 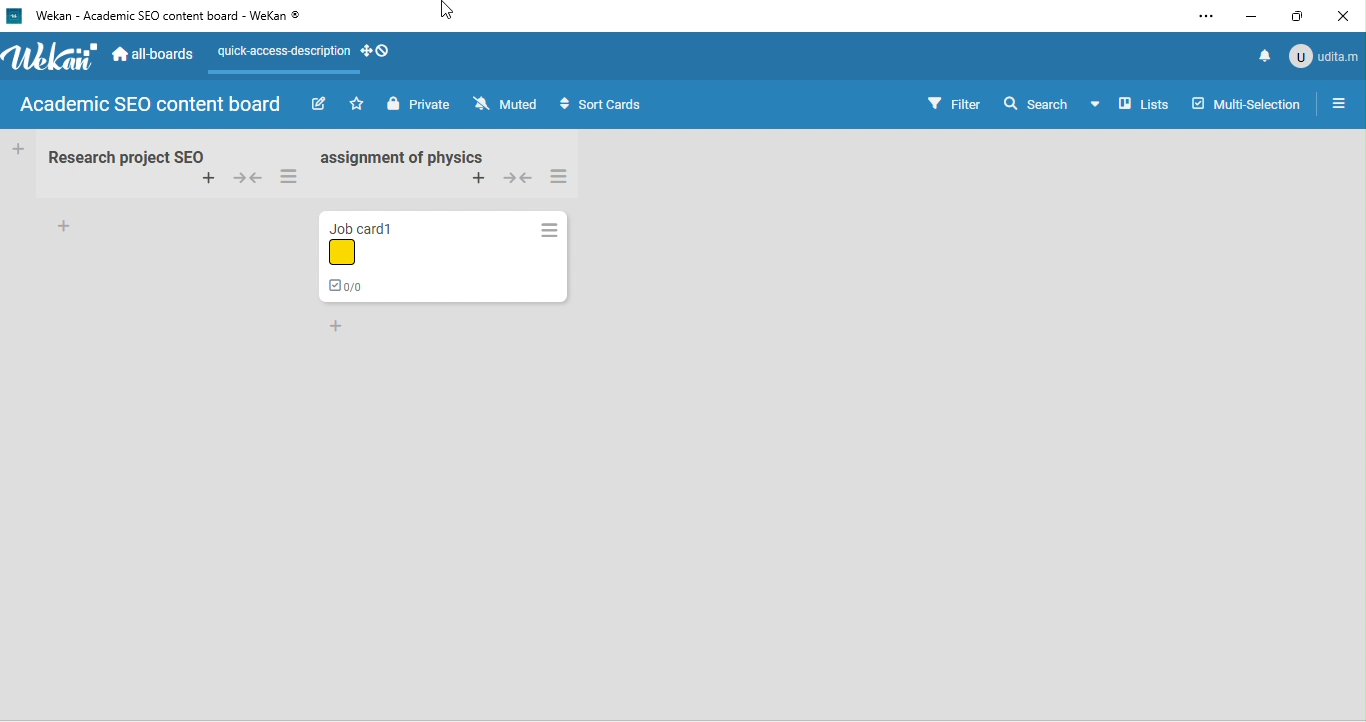 What do you see at coordinates (371, 229) in the screenshot?
I see `card title` at bounding box center [371, 229].